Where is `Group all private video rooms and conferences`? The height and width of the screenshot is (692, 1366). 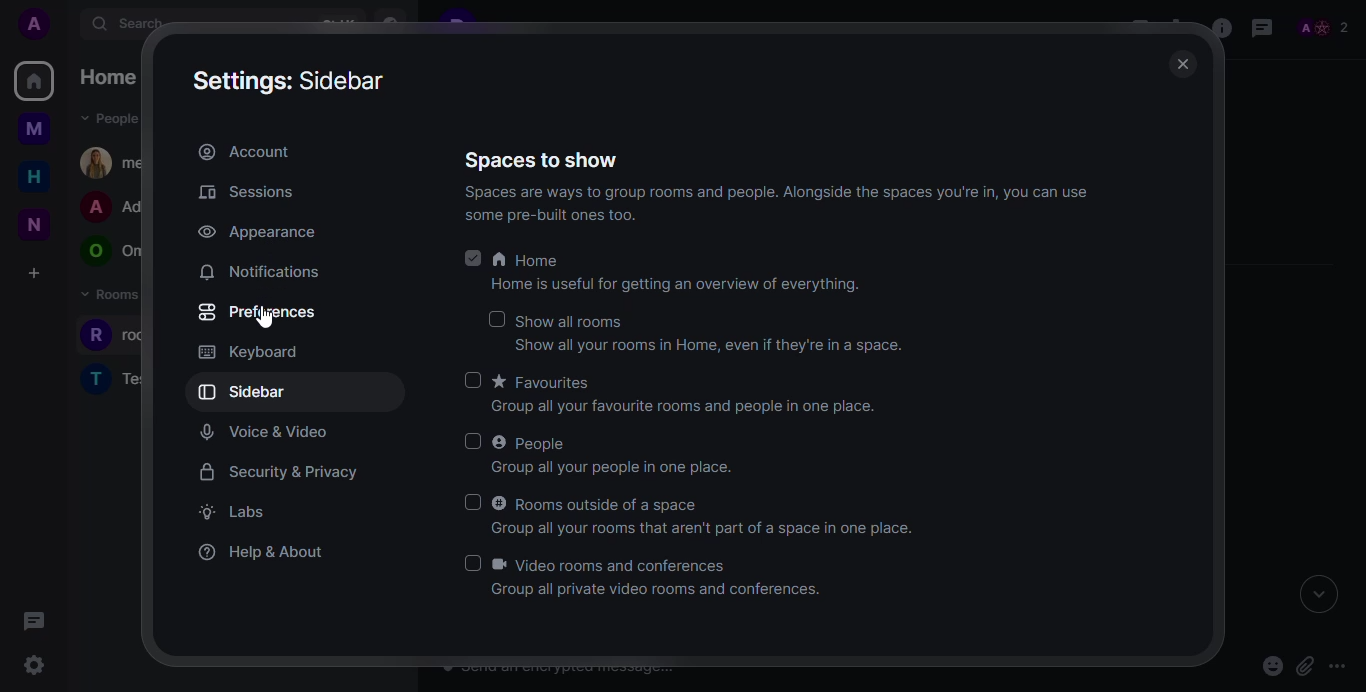
Group all private video rooms and conferences is located at coordinates (656, 592).